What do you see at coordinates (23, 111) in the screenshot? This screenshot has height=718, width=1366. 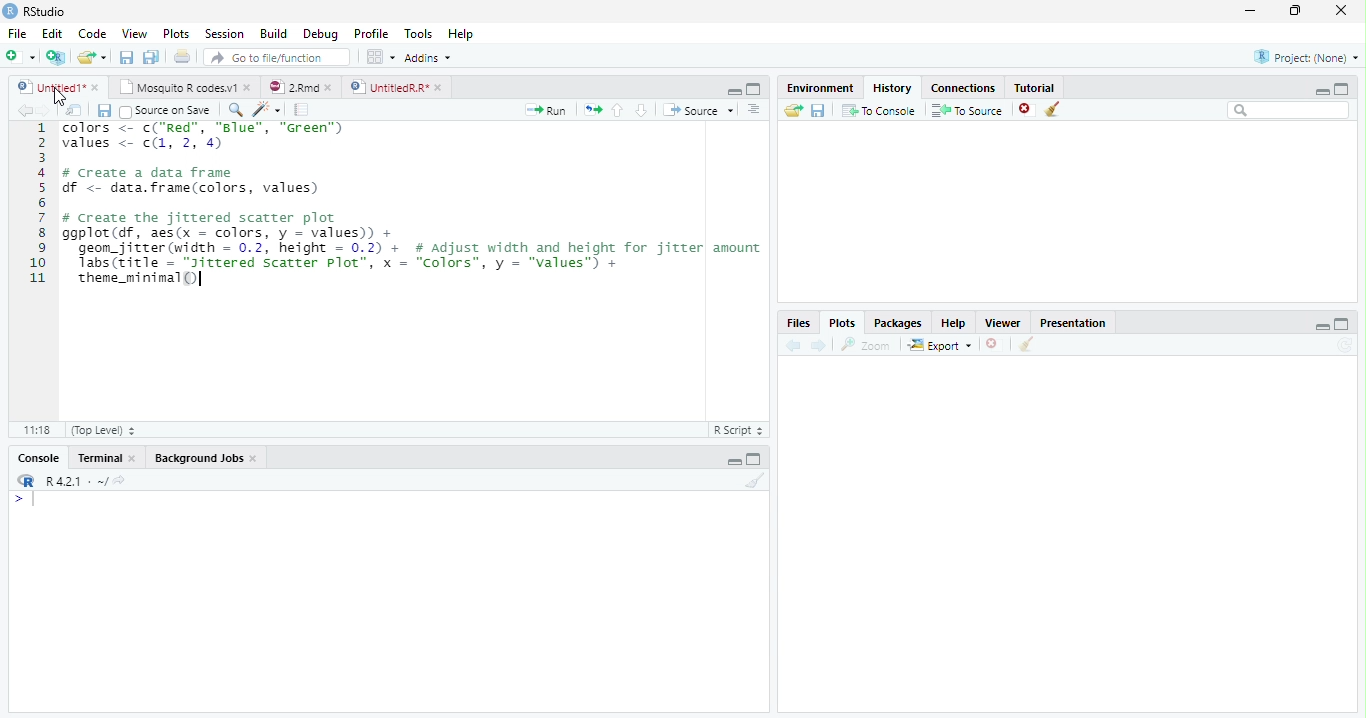 I see `Go back to previous source location` at bounding box center [23, 111].